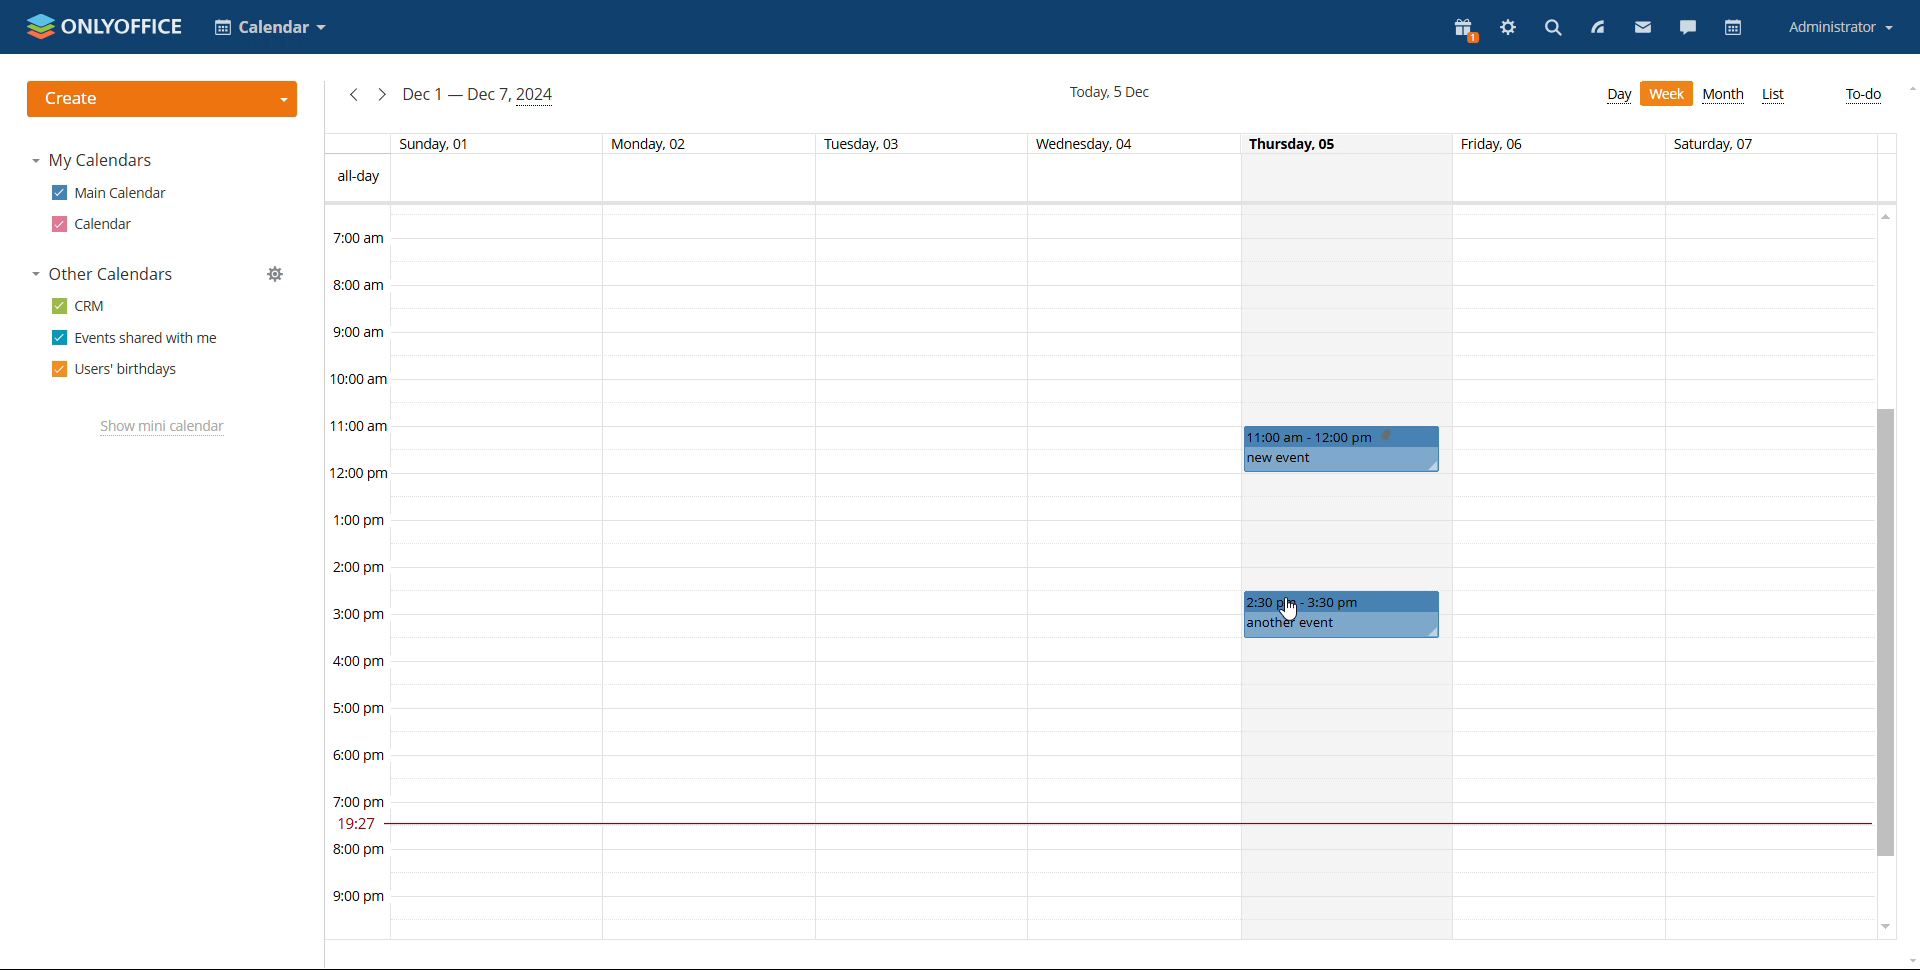  Describe the element at coordinates (359, 240) in the screenshot. I see `7:00 am` at that location.